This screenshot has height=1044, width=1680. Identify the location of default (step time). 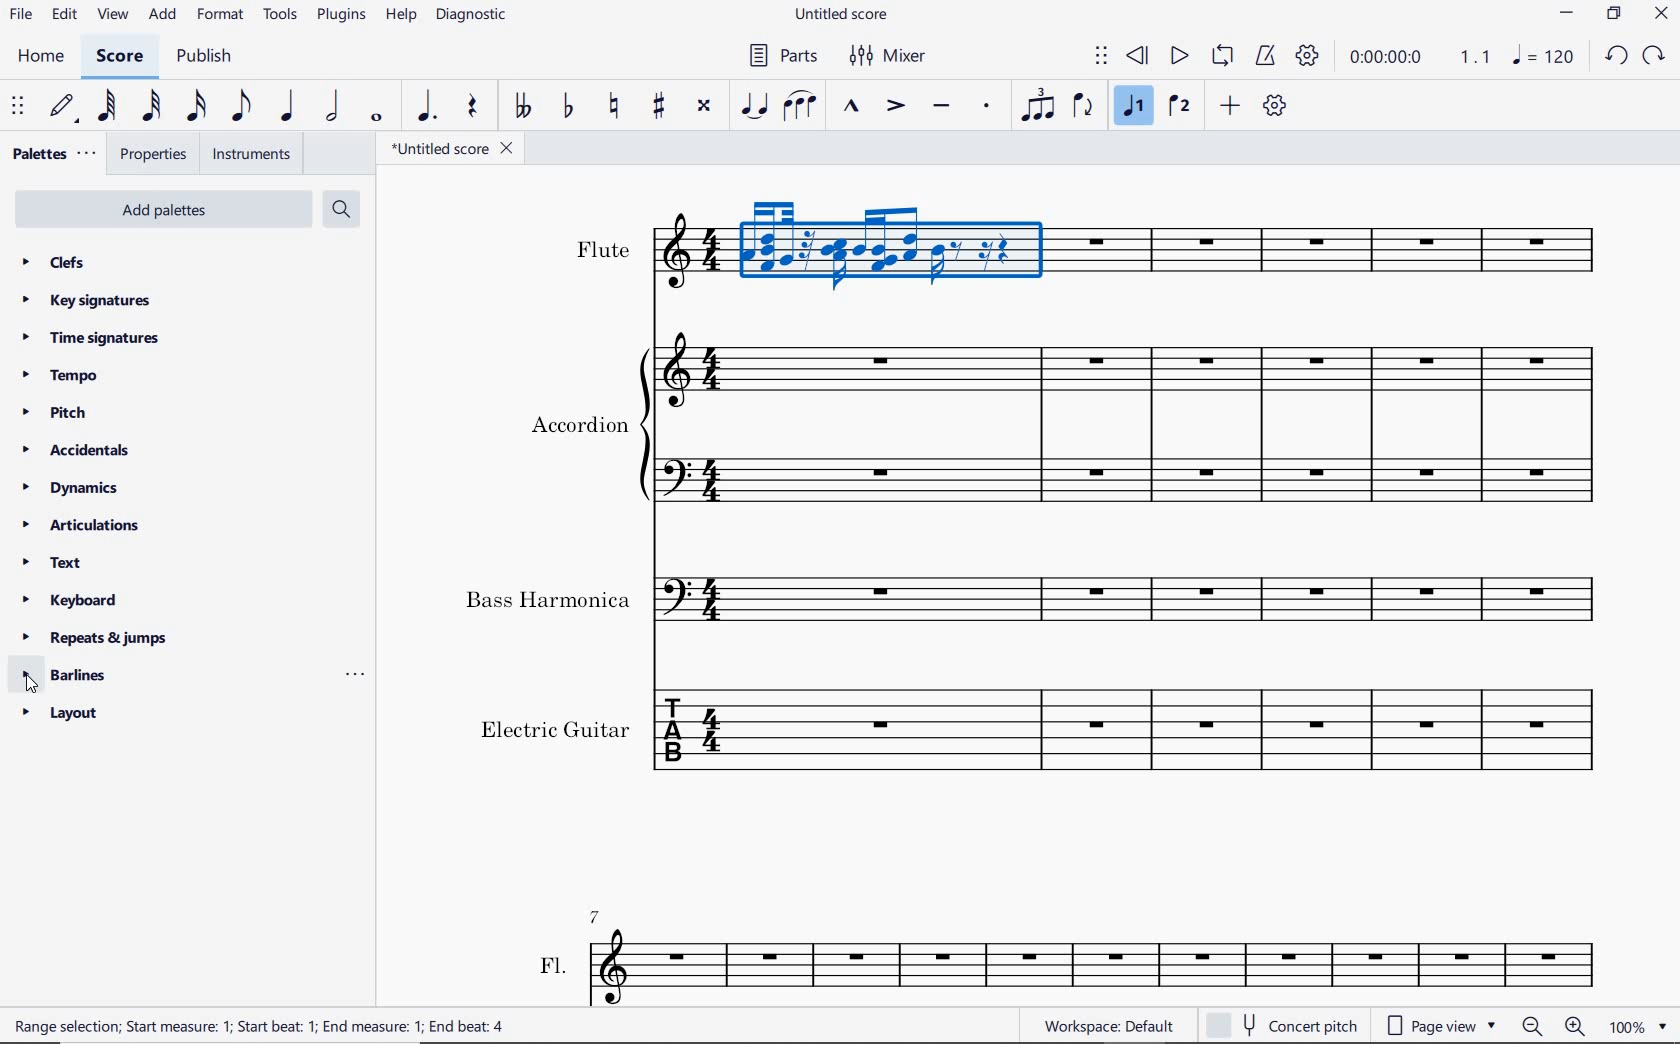
(65, 107).